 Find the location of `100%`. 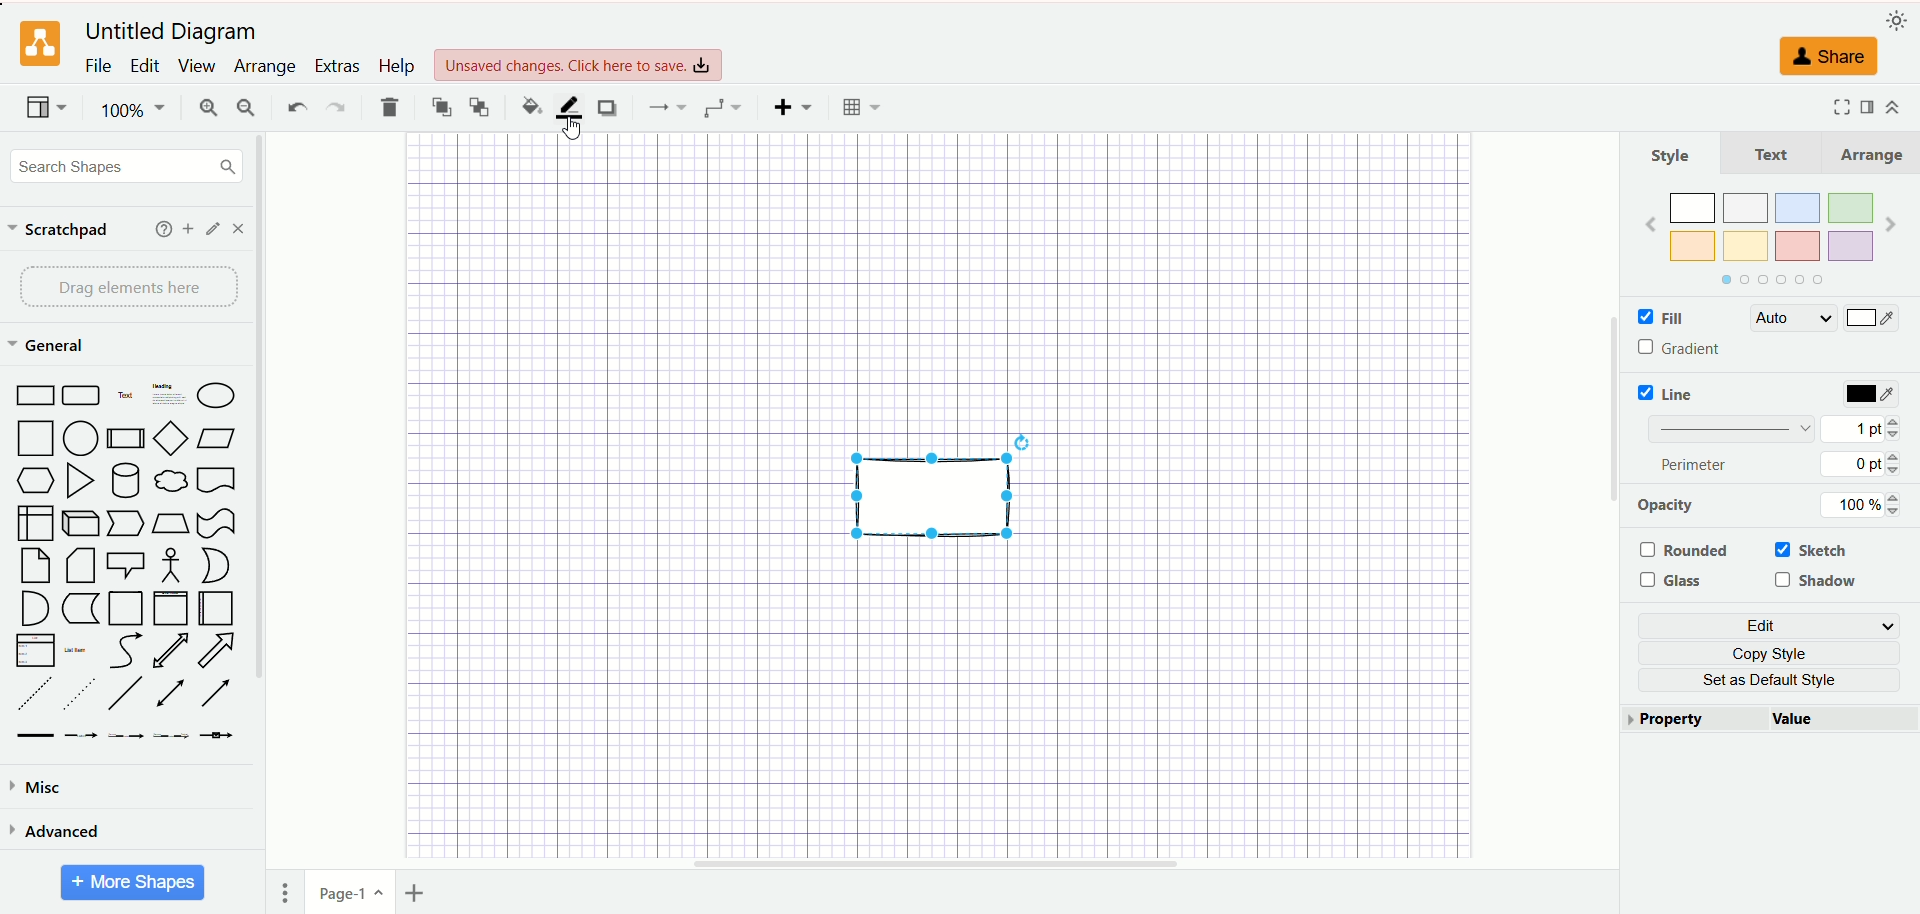

100% is located at coordinates (130, 111).